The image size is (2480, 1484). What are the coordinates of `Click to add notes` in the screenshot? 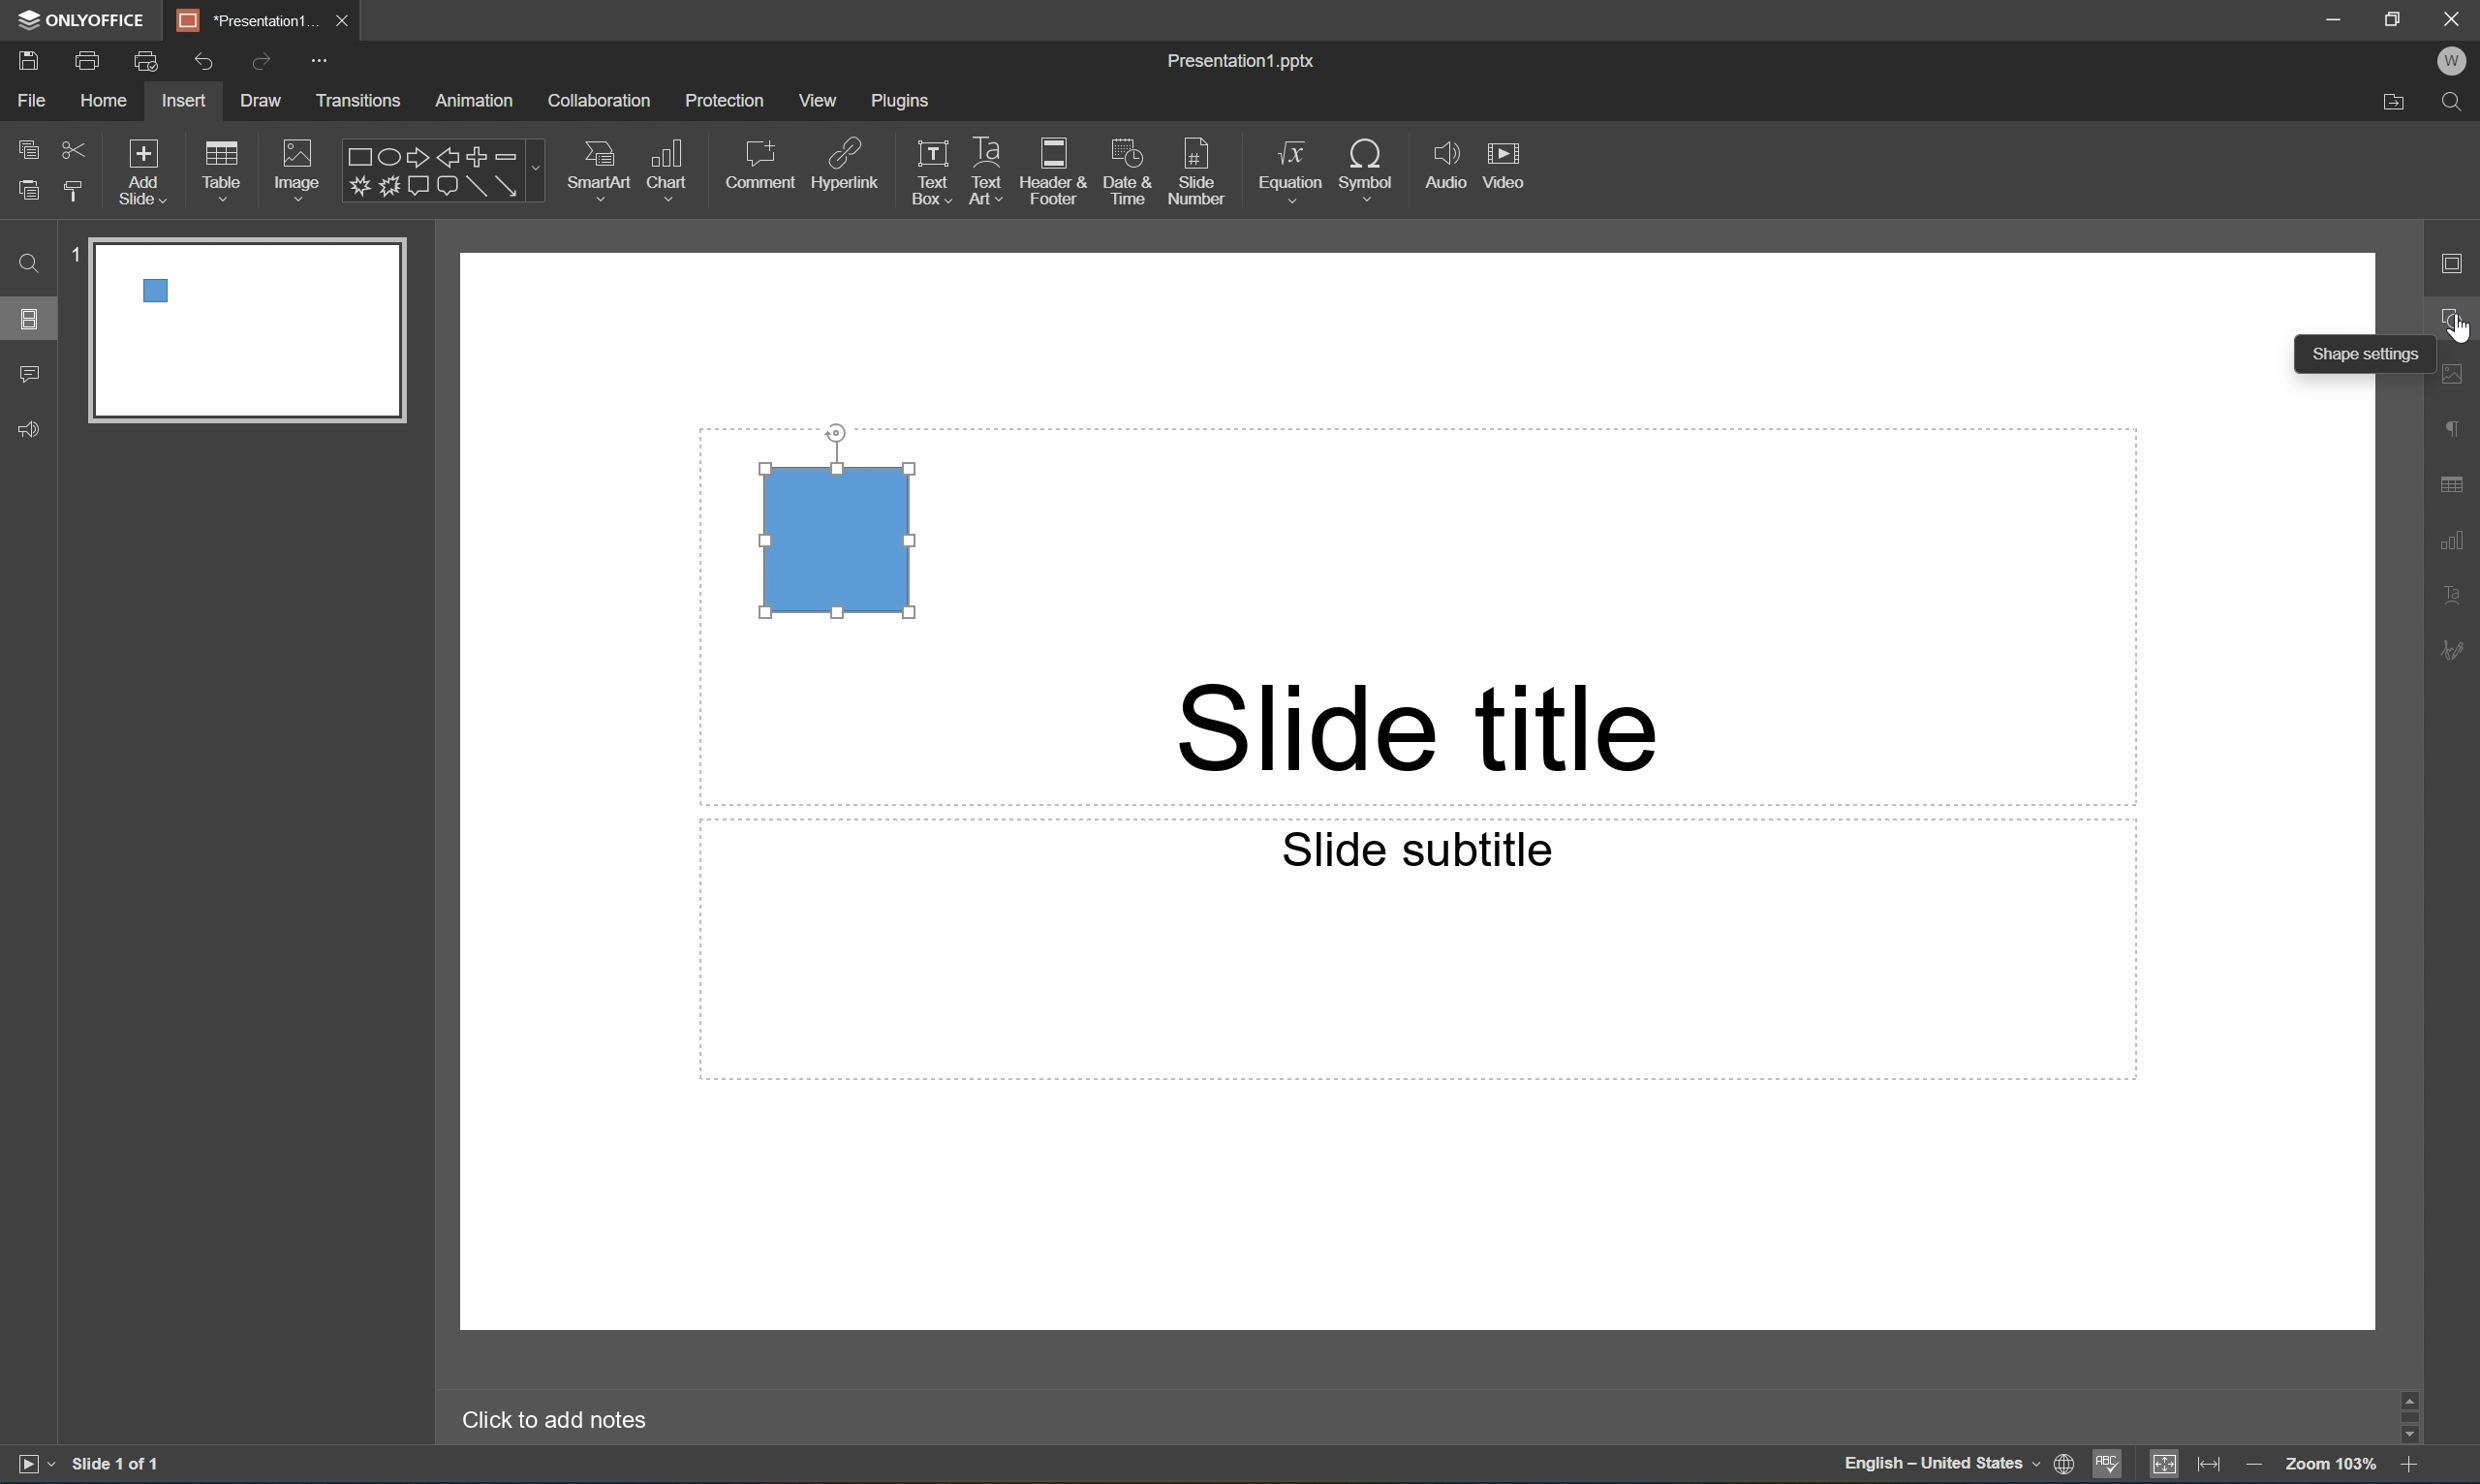 It's located at (561, 1420).